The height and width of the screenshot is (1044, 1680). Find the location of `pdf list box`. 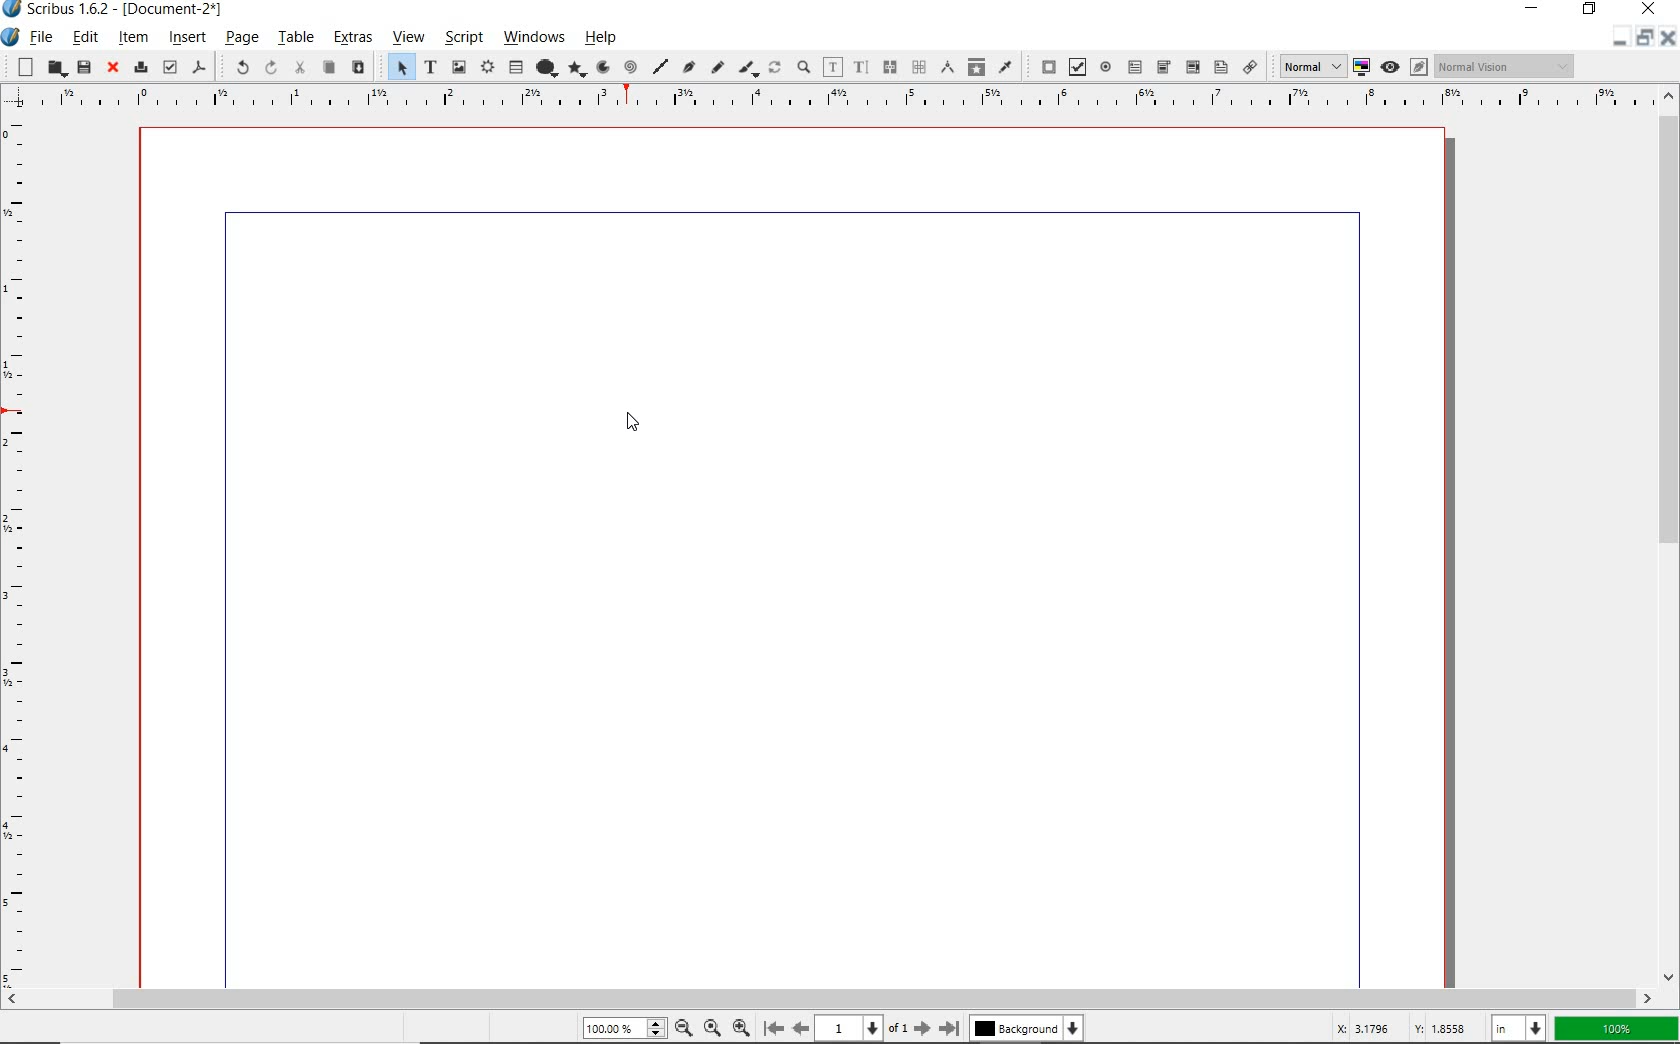

pdf list box is located at coordinates (1221, 68).